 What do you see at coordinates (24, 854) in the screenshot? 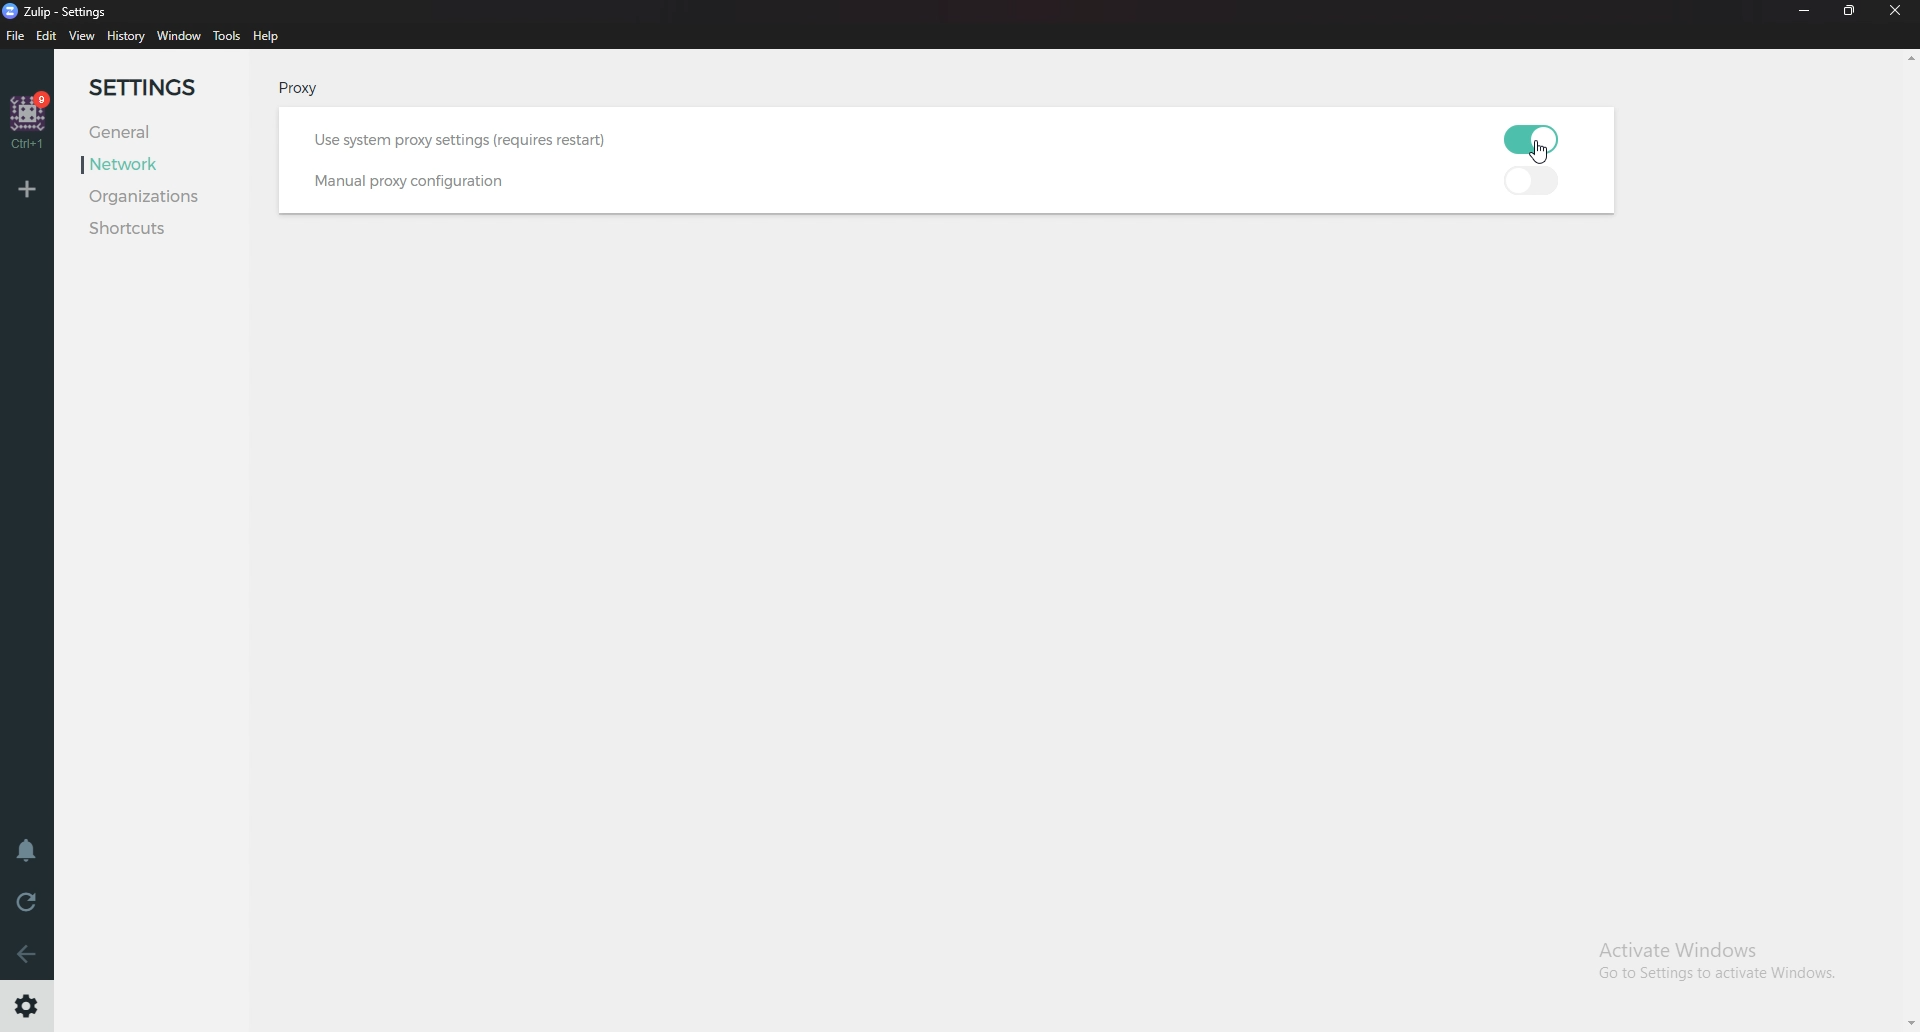
I see `Enable do not disturb` at bounding box center [24, 854].